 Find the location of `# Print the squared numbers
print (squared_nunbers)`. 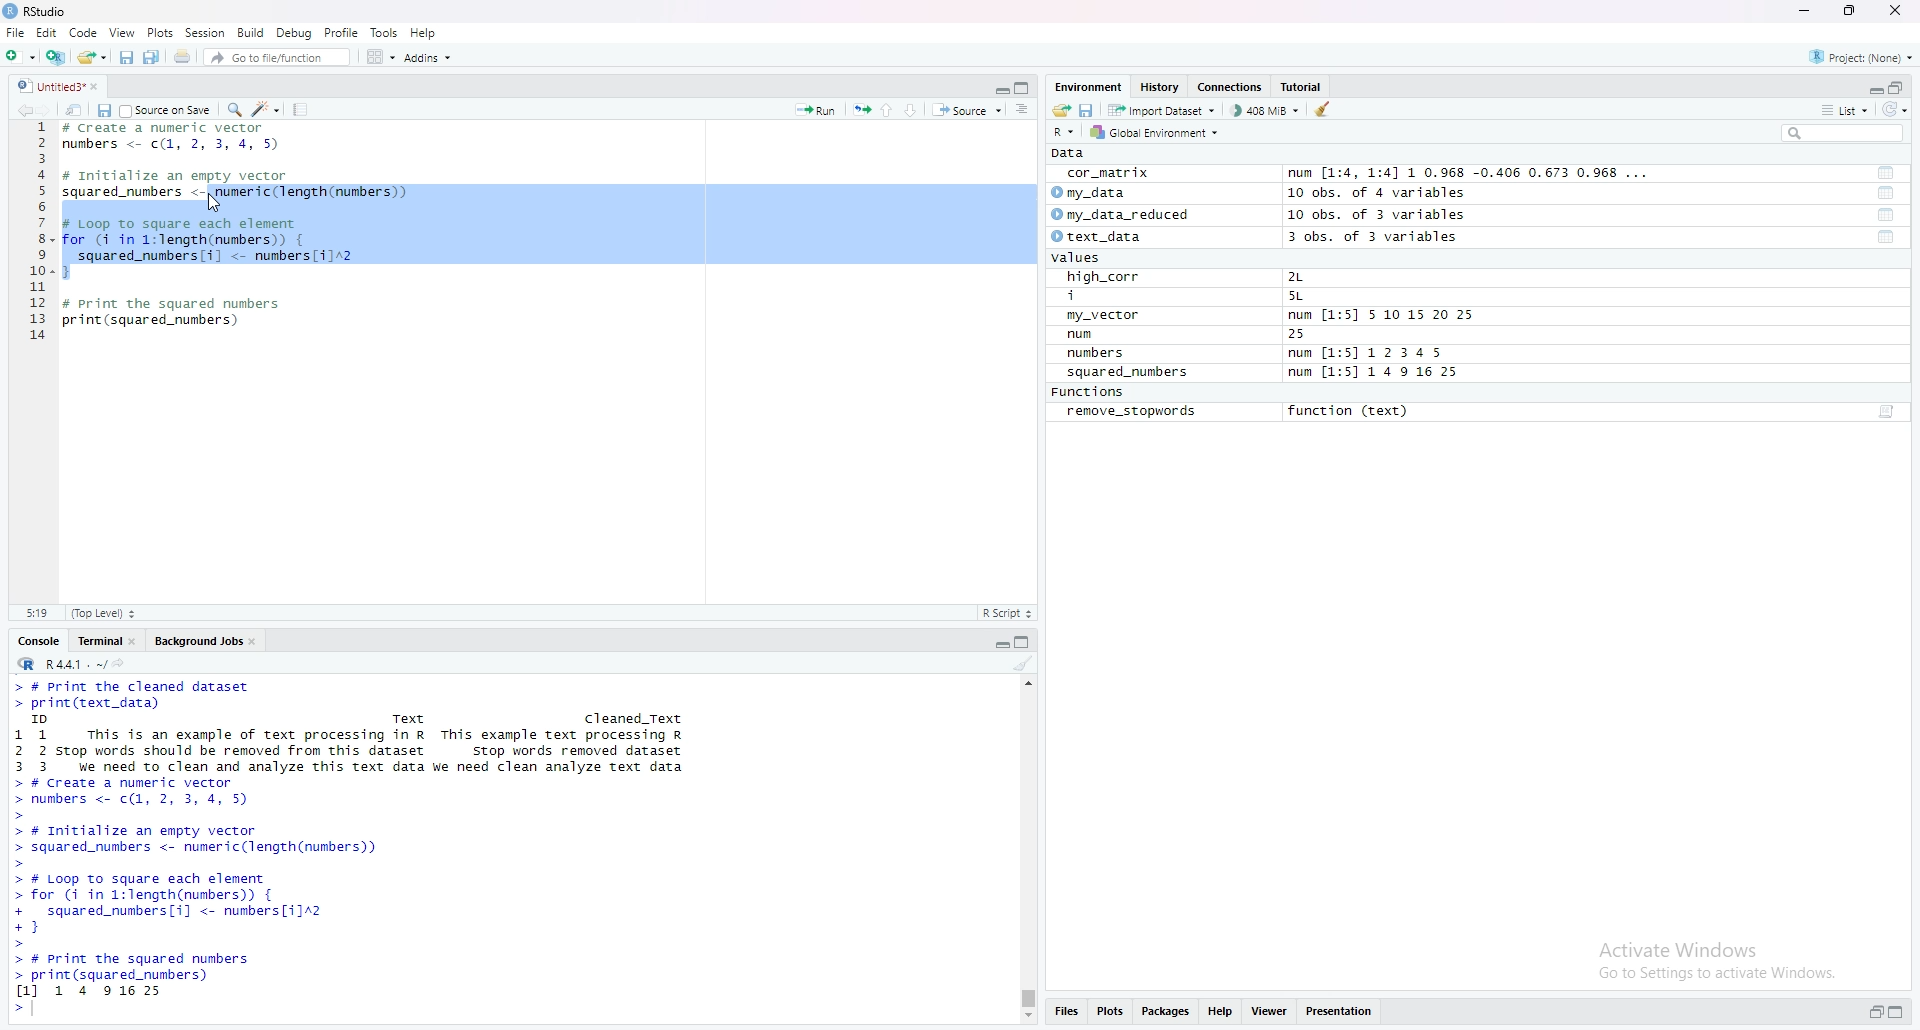

# Print the squared numbers
print (squared_nunbers) is located at coordinates (174, 318).